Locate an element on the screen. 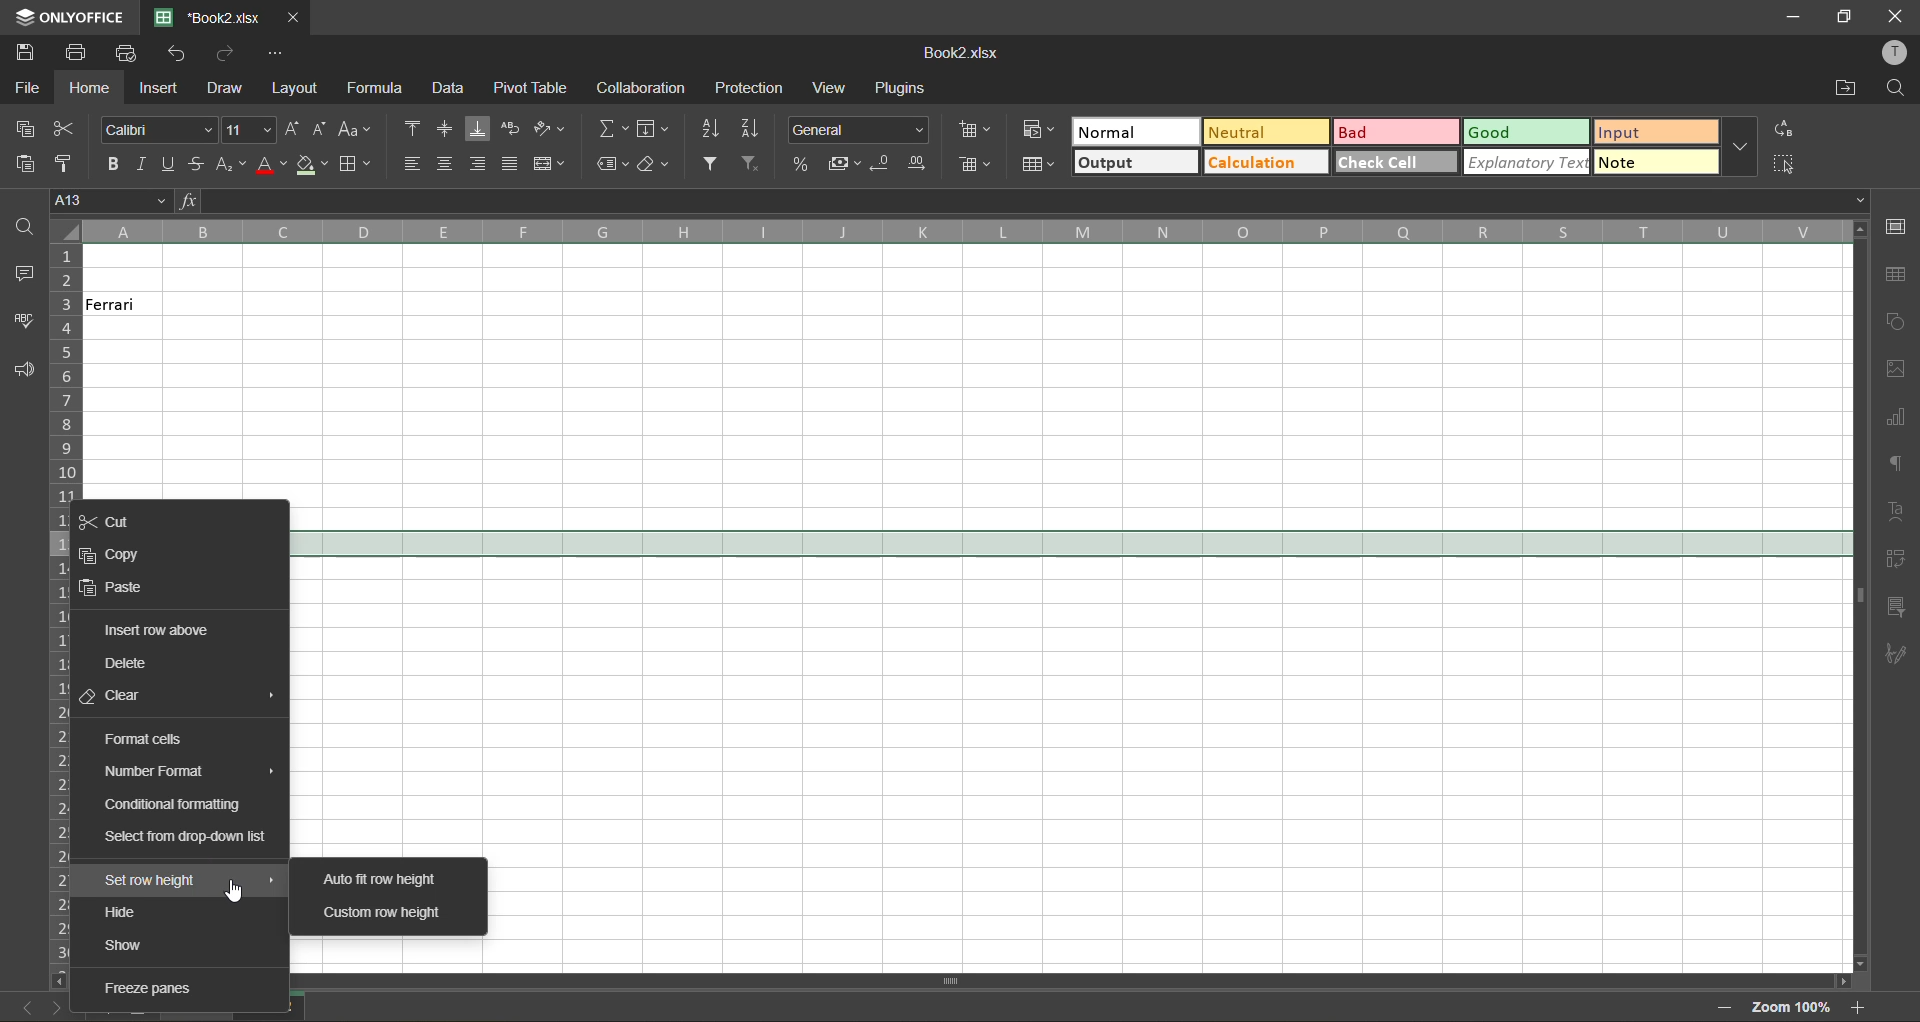 The width and height of the screenshot is (1920, 1022). fill color is located at coordinates (310, 166).